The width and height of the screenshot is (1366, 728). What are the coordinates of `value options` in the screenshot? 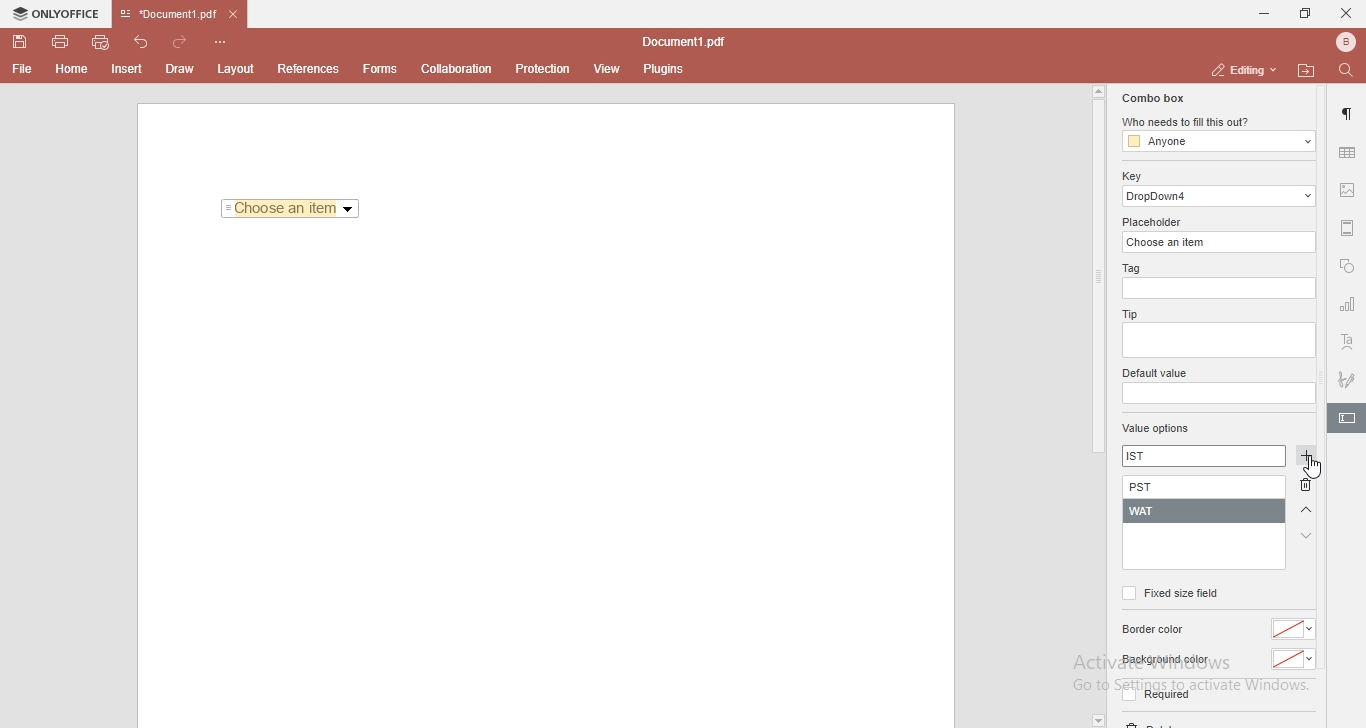 It's located at (1156, 430).